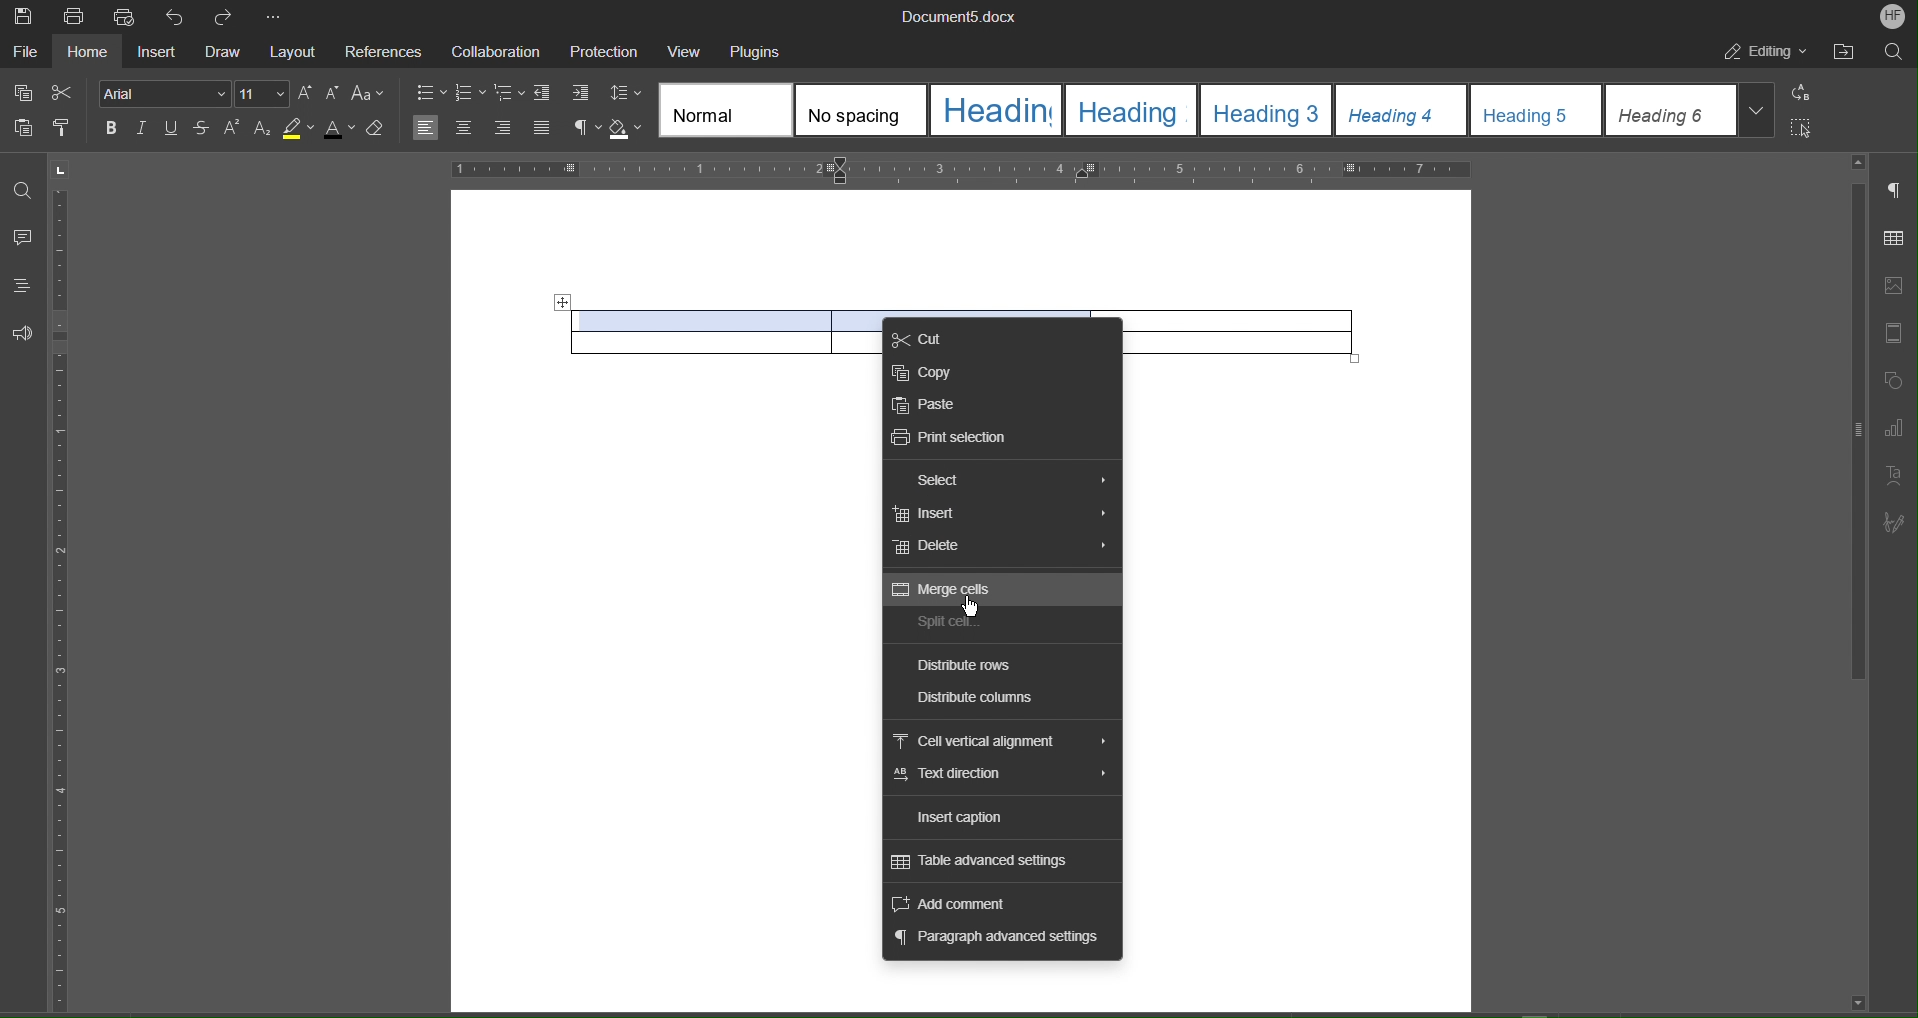 The width and height of the screenshot is (1918, 1018). I want to click on Headings, so click(23, 283).